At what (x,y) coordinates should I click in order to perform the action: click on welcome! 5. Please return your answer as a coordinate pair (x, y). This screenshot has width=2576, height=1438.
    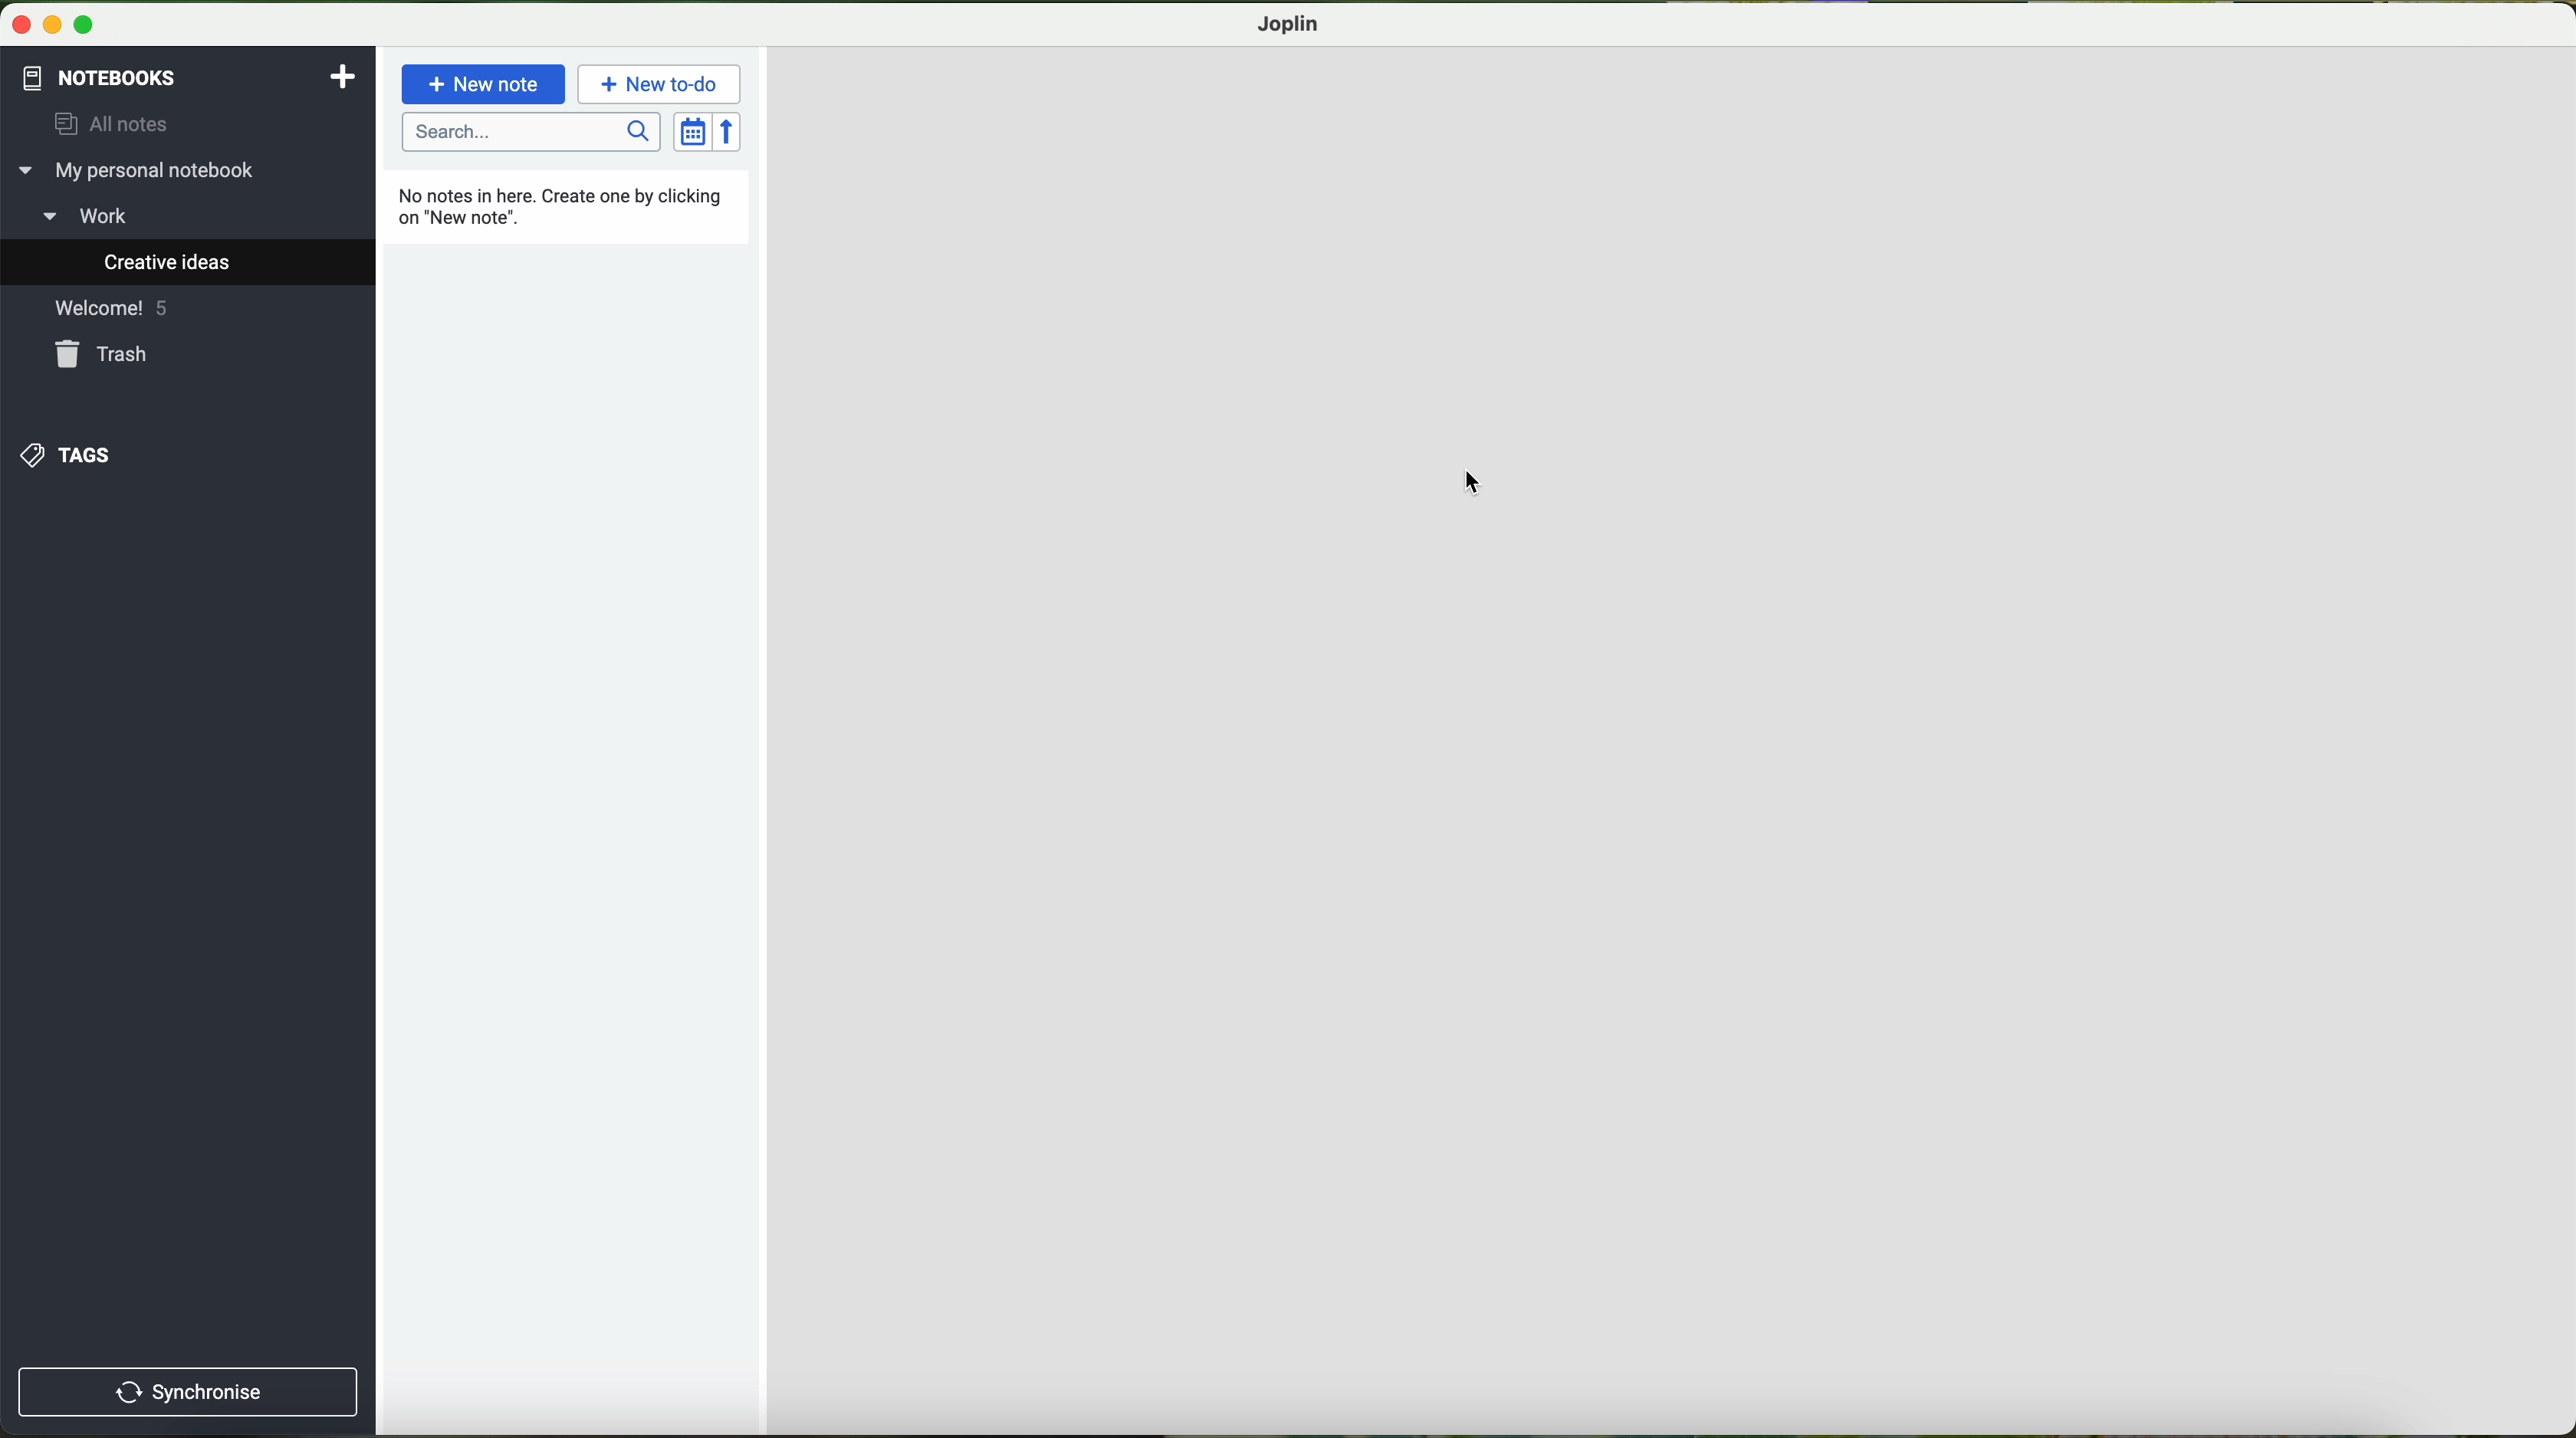
    Looking at the image, I should click on (106, 309).